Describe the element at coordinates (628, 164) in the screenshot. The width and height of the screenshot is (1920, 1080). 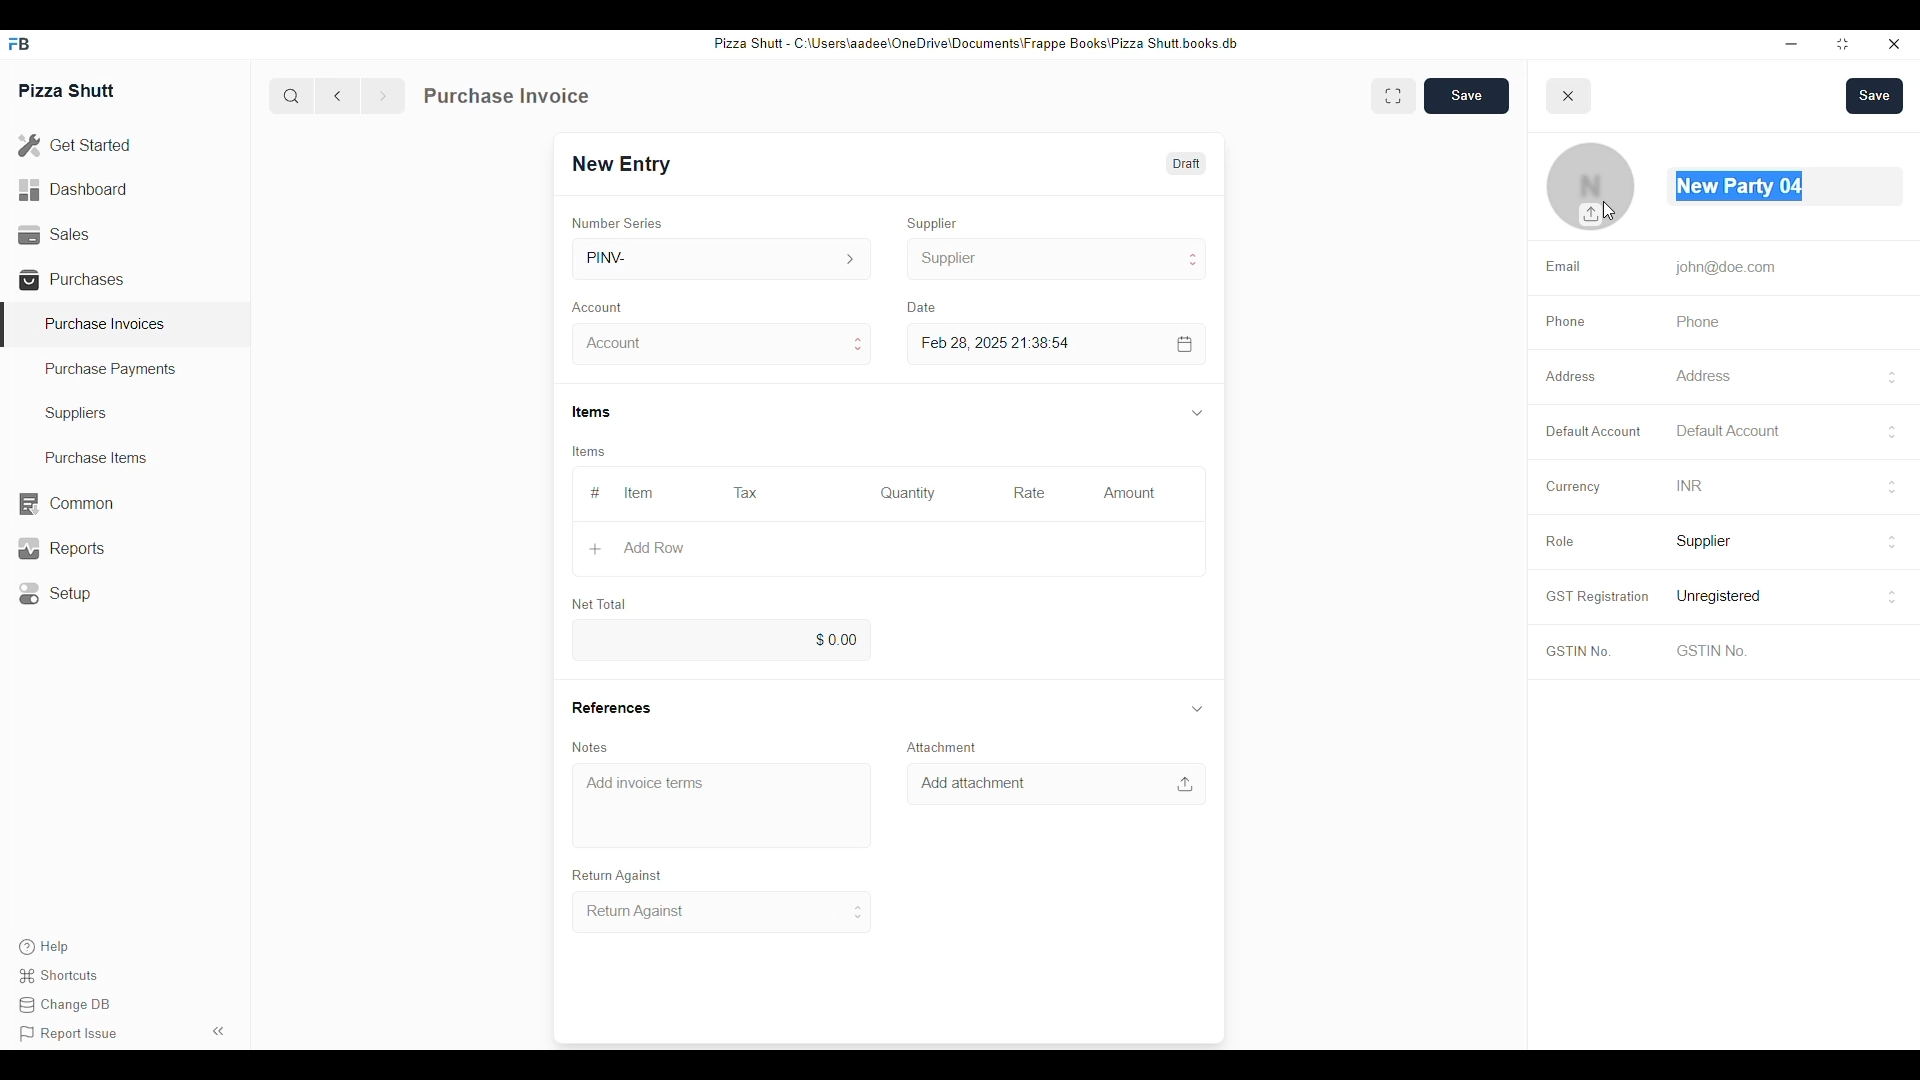
I see `New Entry` at that location.